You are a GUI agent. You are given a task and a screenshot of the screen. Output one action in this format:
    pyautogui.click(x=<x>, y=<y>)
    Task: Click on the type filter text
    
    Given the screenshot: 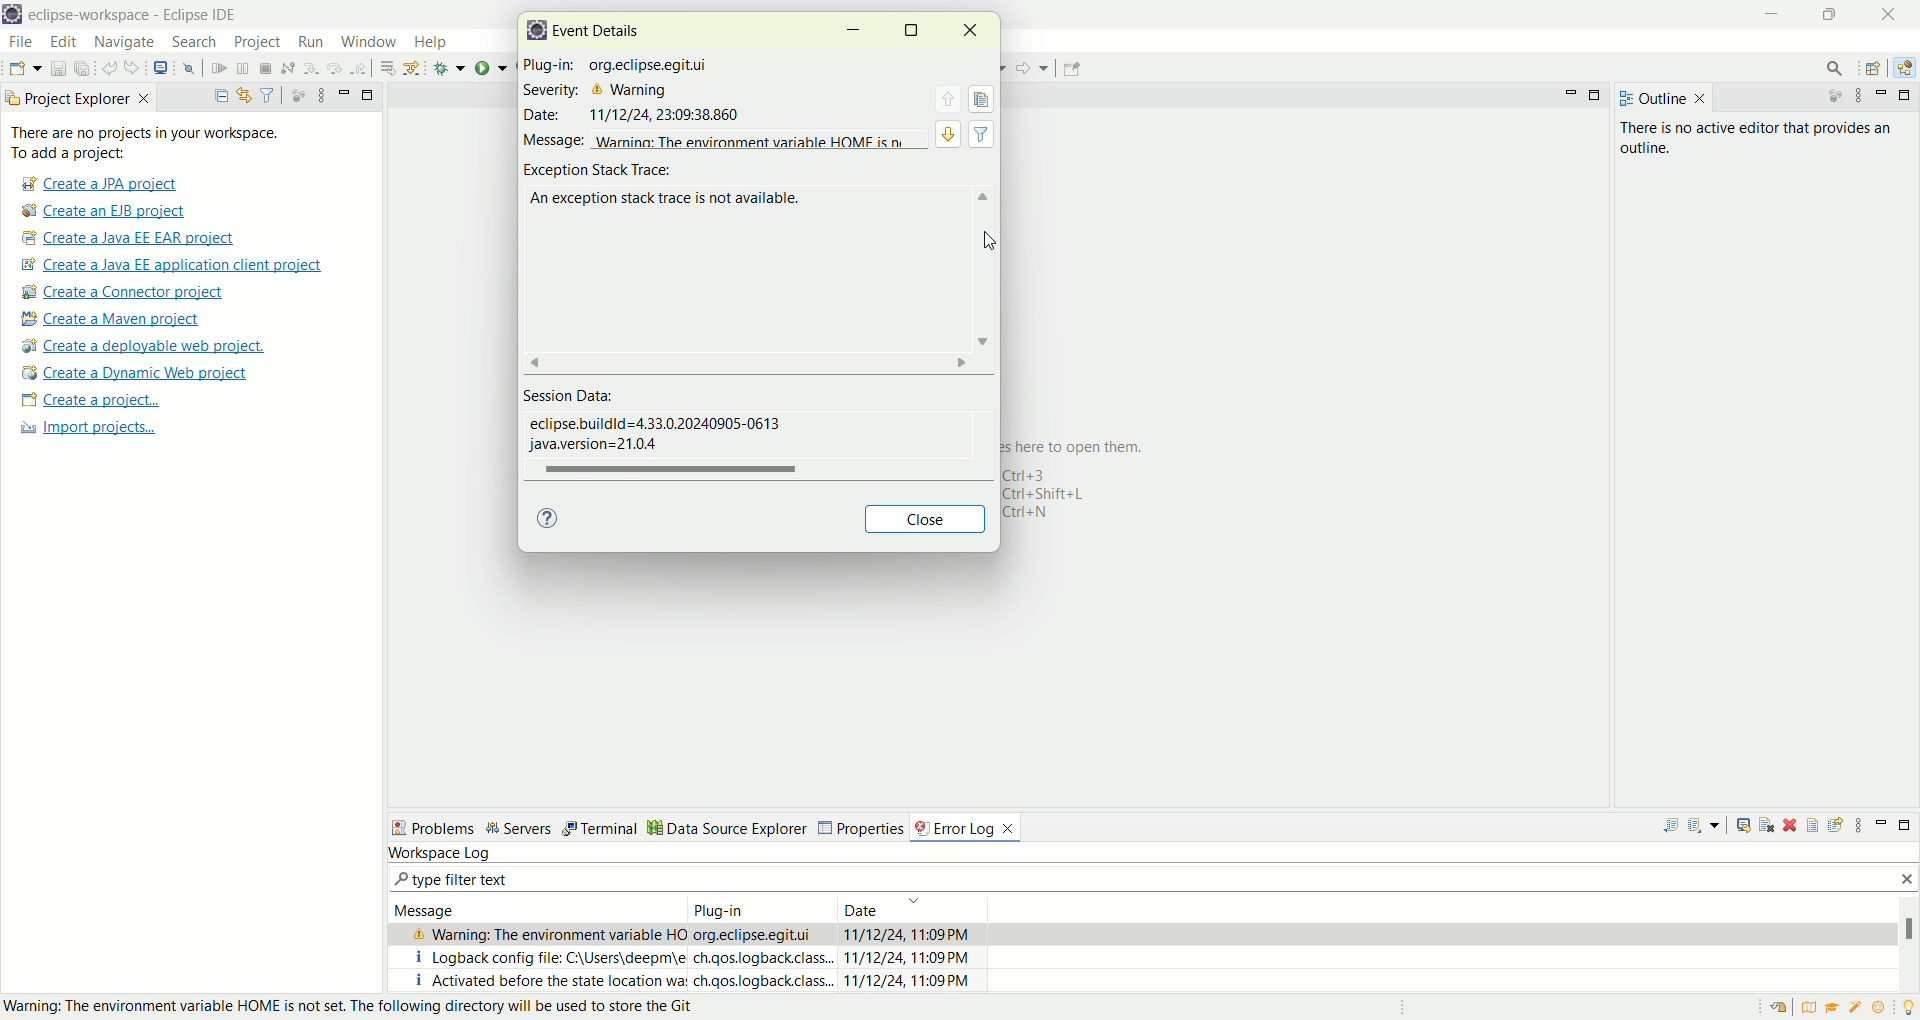 What is the action you would take?
    pyautogui.click(x=461, y=878)
    